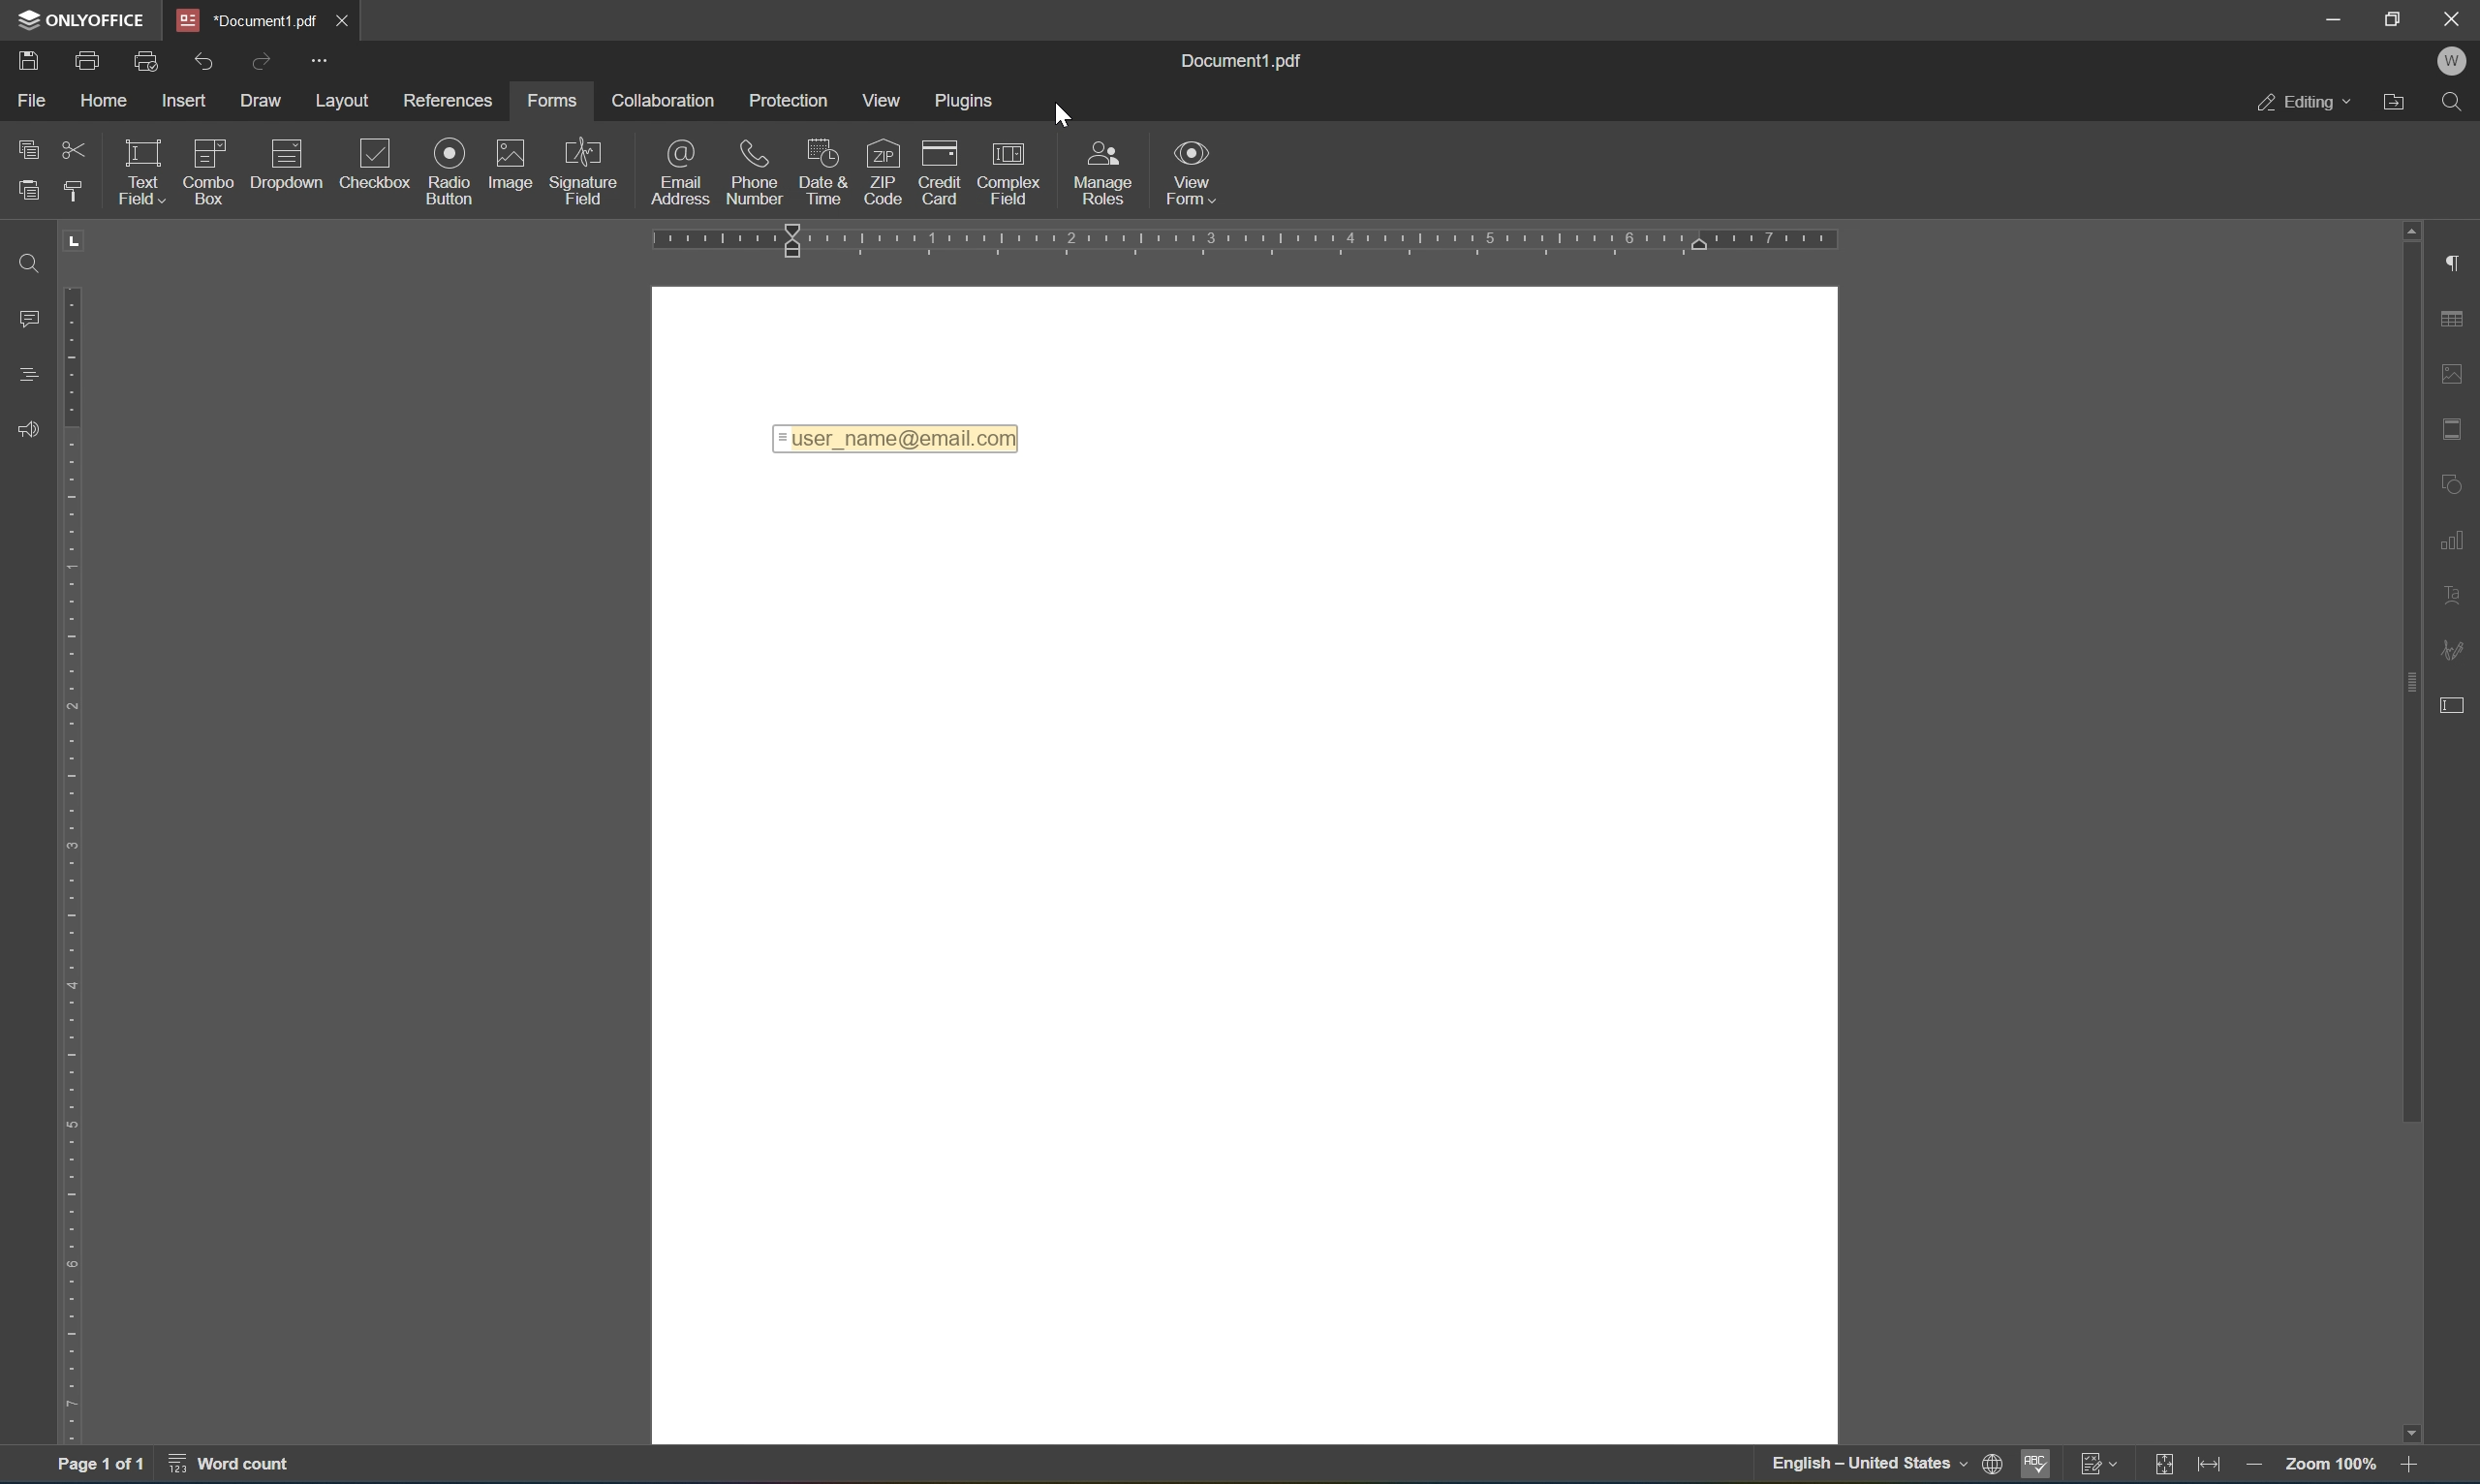 The width and height of the screenshot is (2480, 1484). What do you see at coordinates (2461, 593) in the screenshot?
I see `text art settings` at bounding box center [2461, 593].